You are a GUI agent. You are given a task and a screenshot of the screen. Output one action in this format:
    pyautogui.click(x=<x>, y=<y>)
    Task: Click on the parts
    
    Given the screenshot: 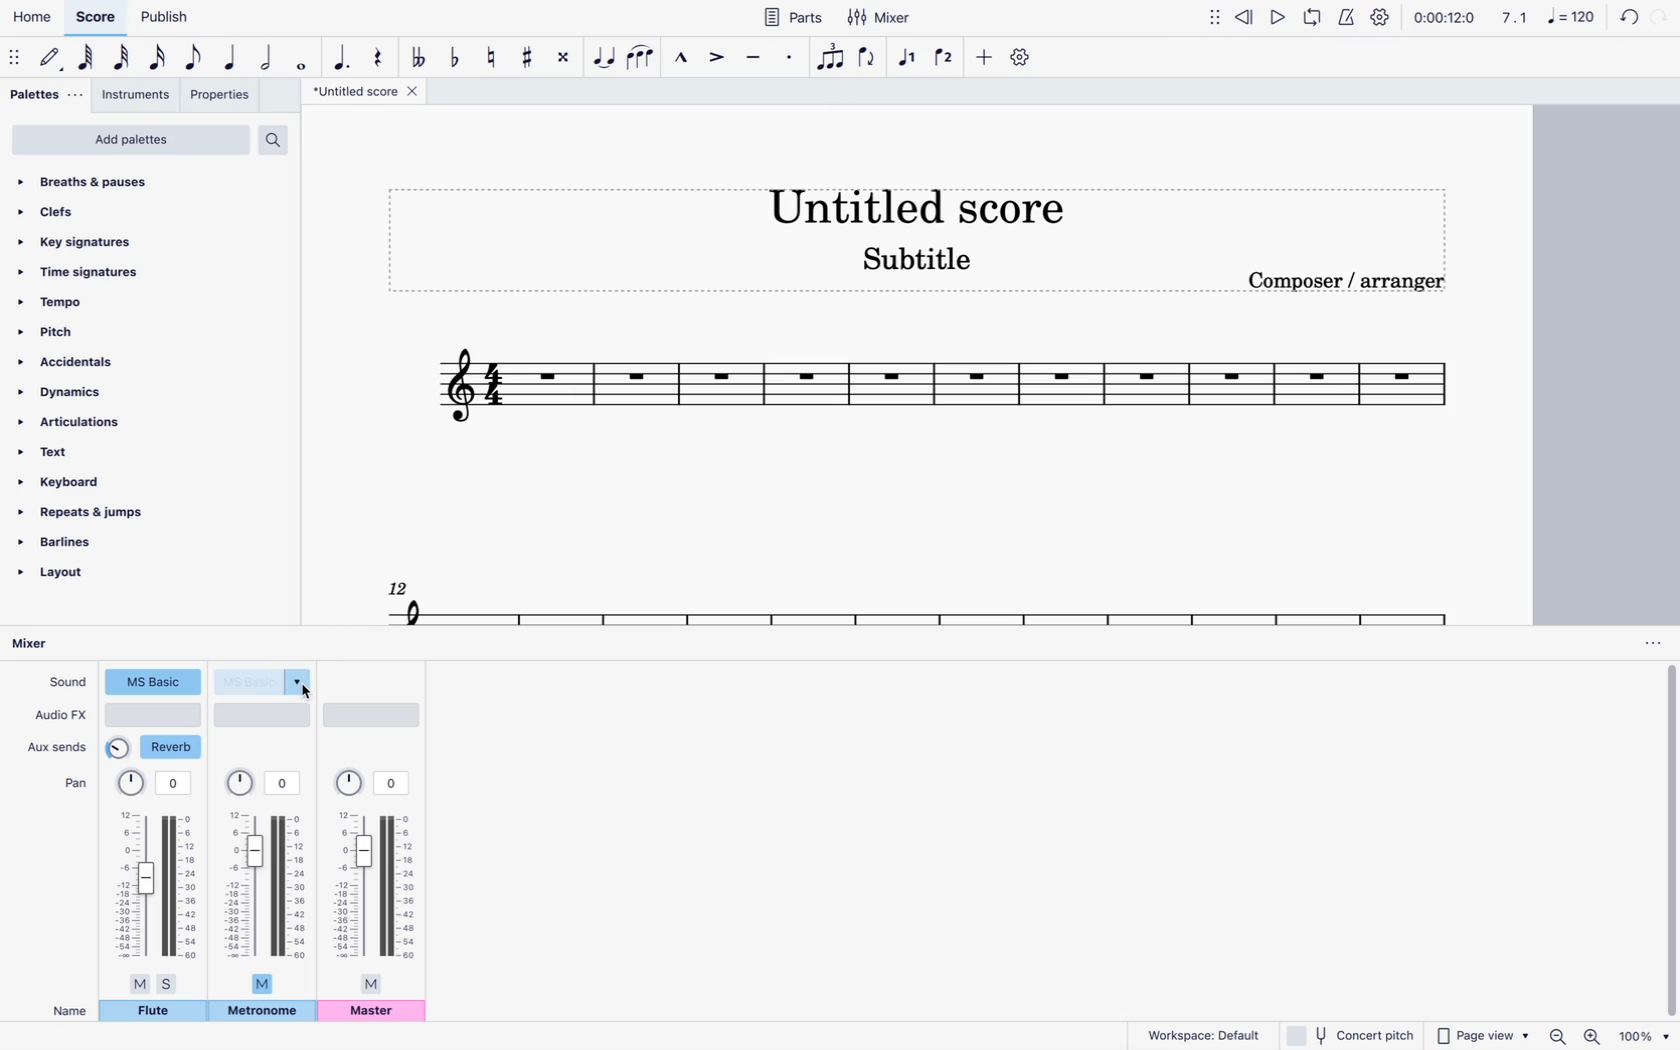 What is the action you would take?
    pyautogui.click(x=795, y=17)
    